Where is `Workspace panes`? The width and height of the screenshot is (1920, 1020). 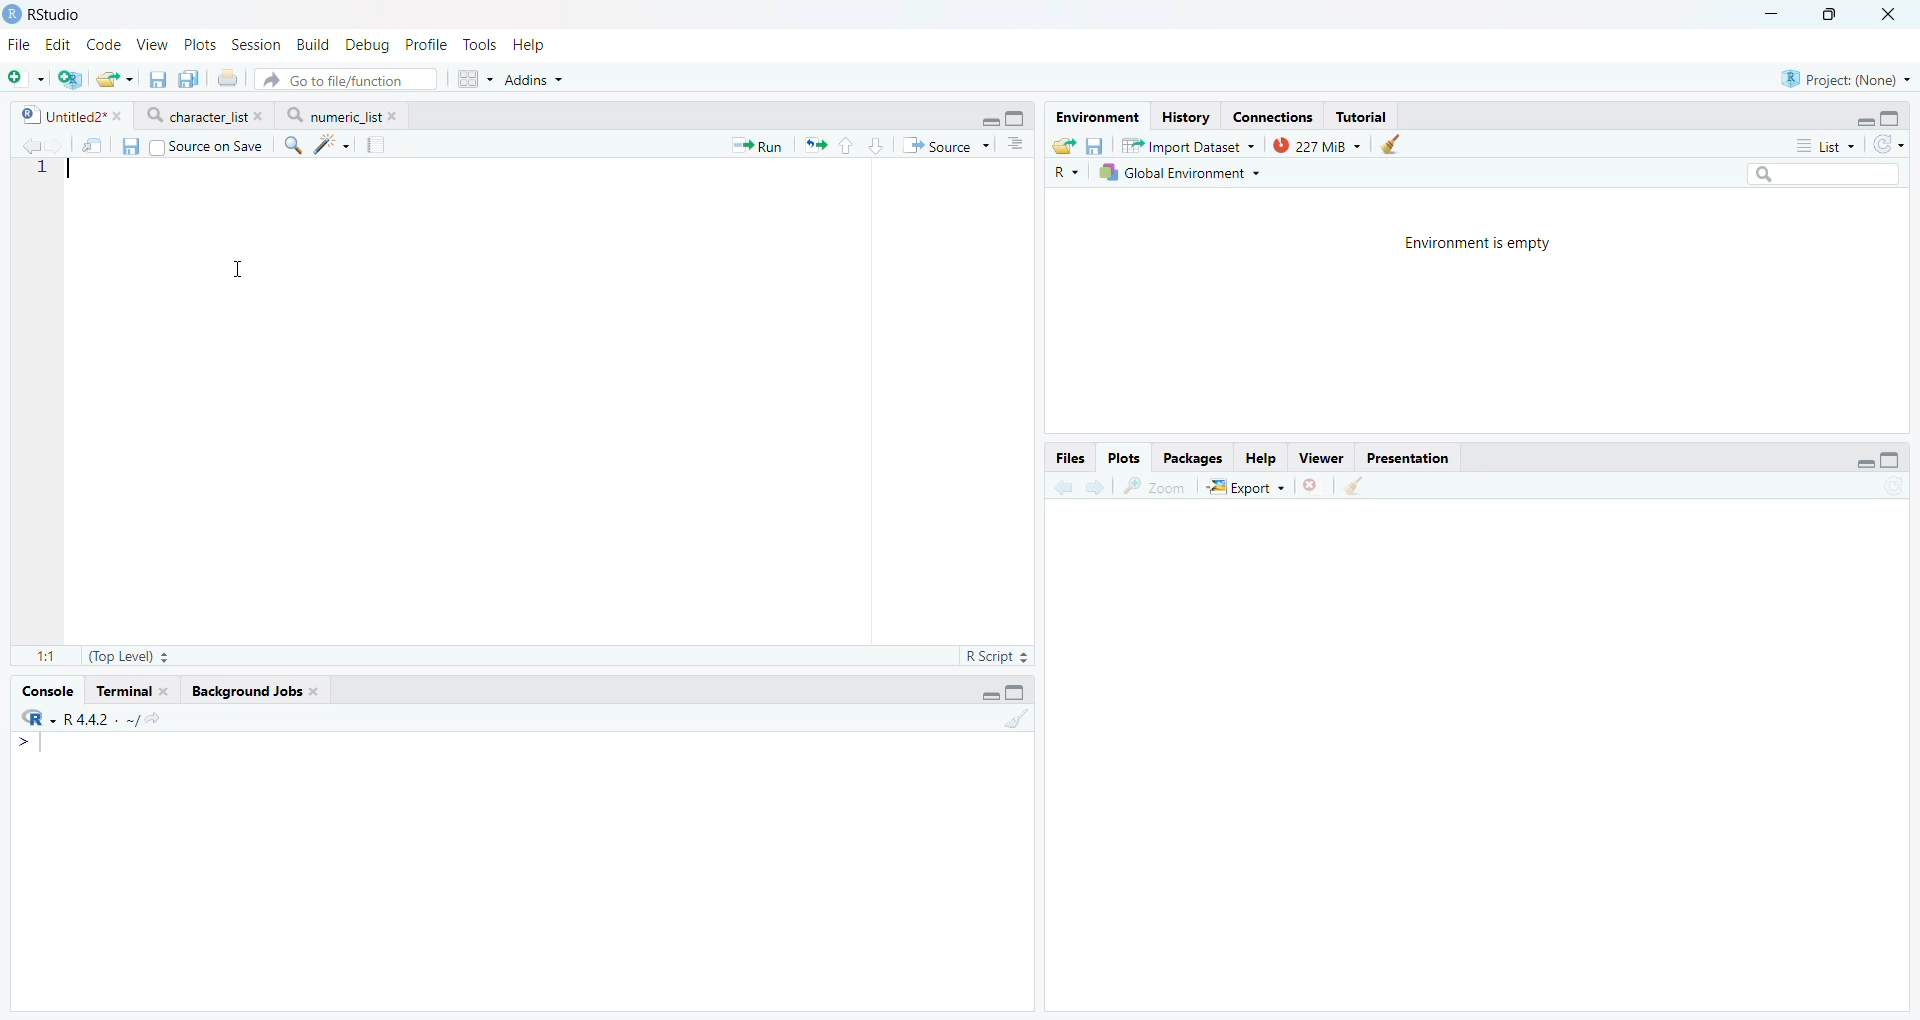 Workspace panes is located at coordinates (473, 80).